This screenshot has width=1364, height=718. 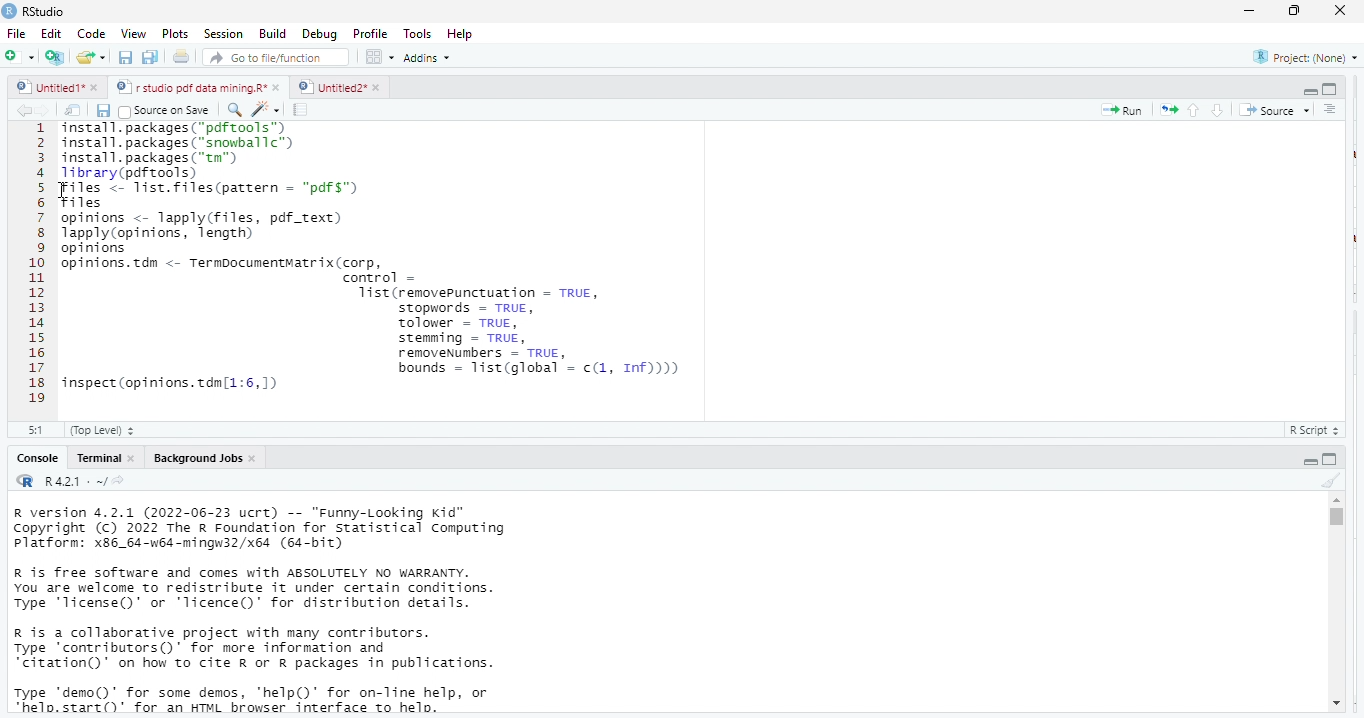 What do you see at coordinates (18, 56) in the screenshot?
I see `new file` at bounding box center [18, 56].